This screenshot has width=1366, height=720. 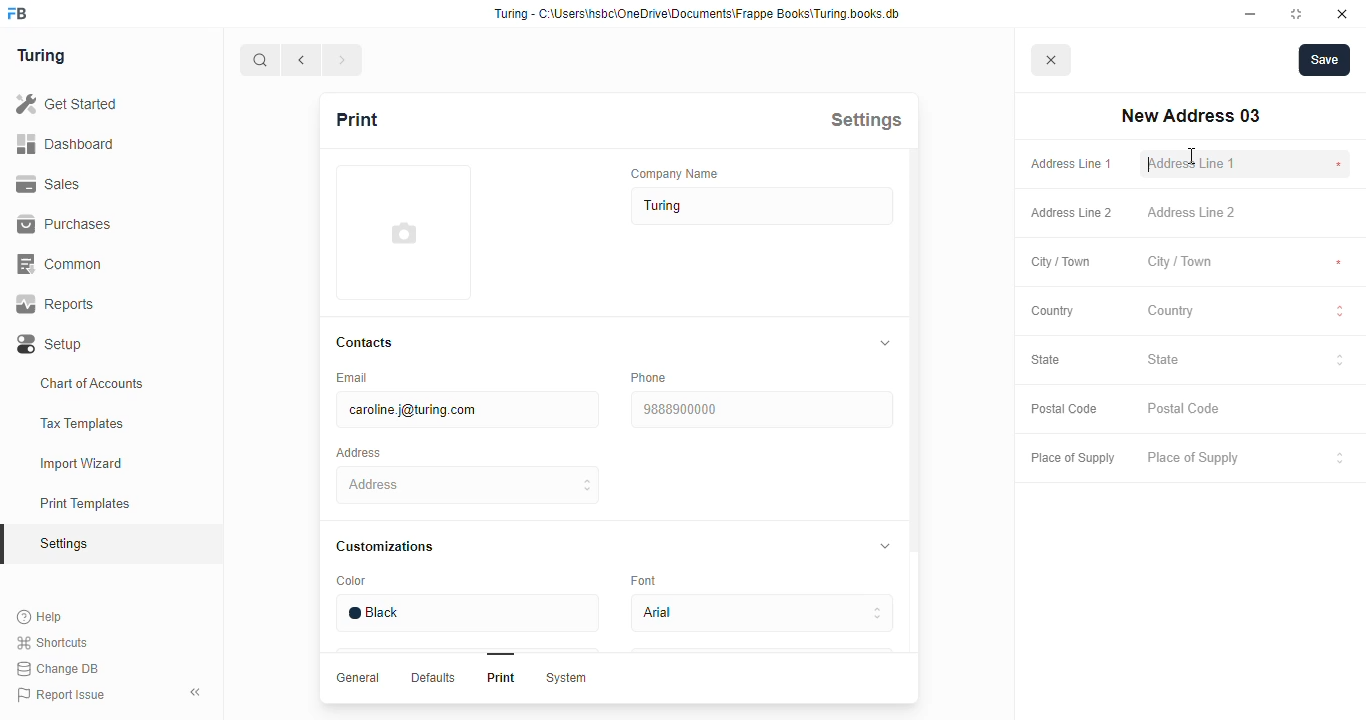 What do you see at coordinates (1072, 213) in the screenshot?
I see `address line 2` at bounding box center [1072, 213].